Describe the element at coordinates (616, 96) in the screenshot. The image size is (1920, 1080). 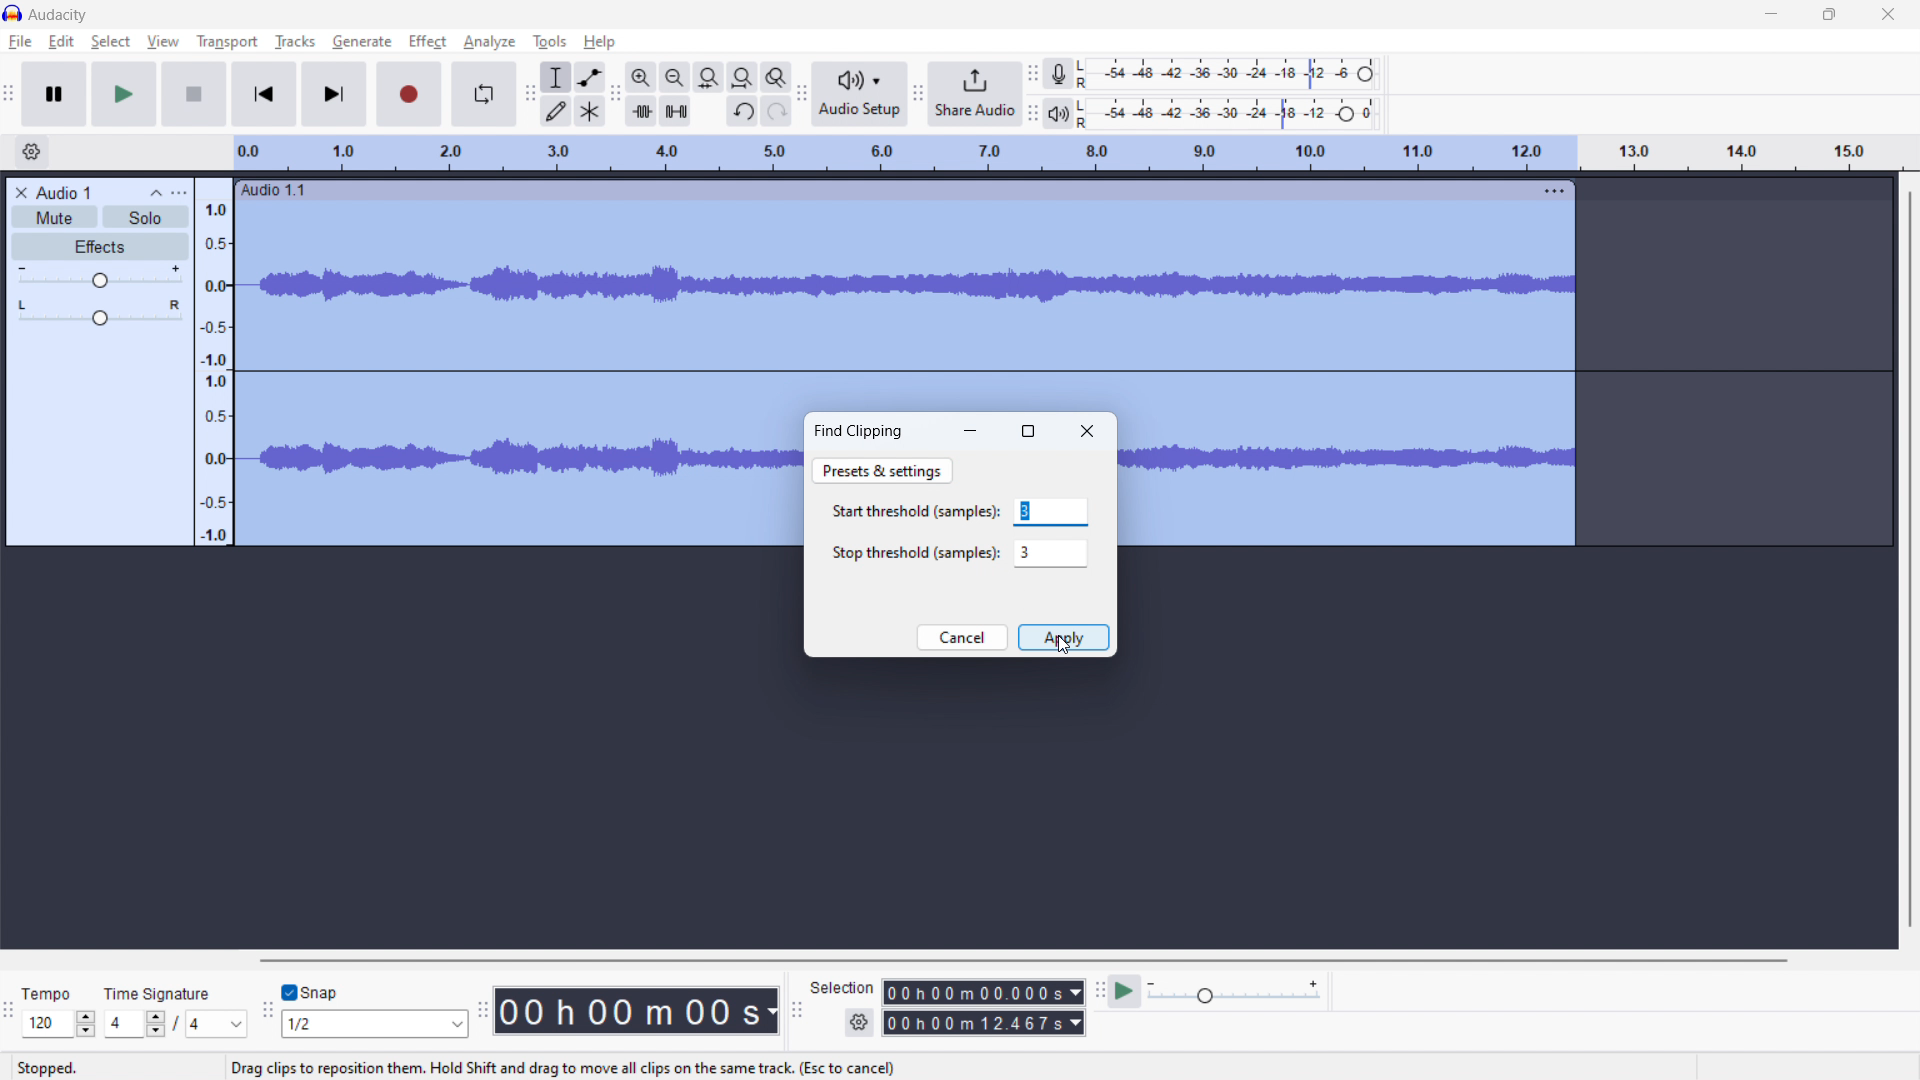
I see `edit toolbar` at that location.